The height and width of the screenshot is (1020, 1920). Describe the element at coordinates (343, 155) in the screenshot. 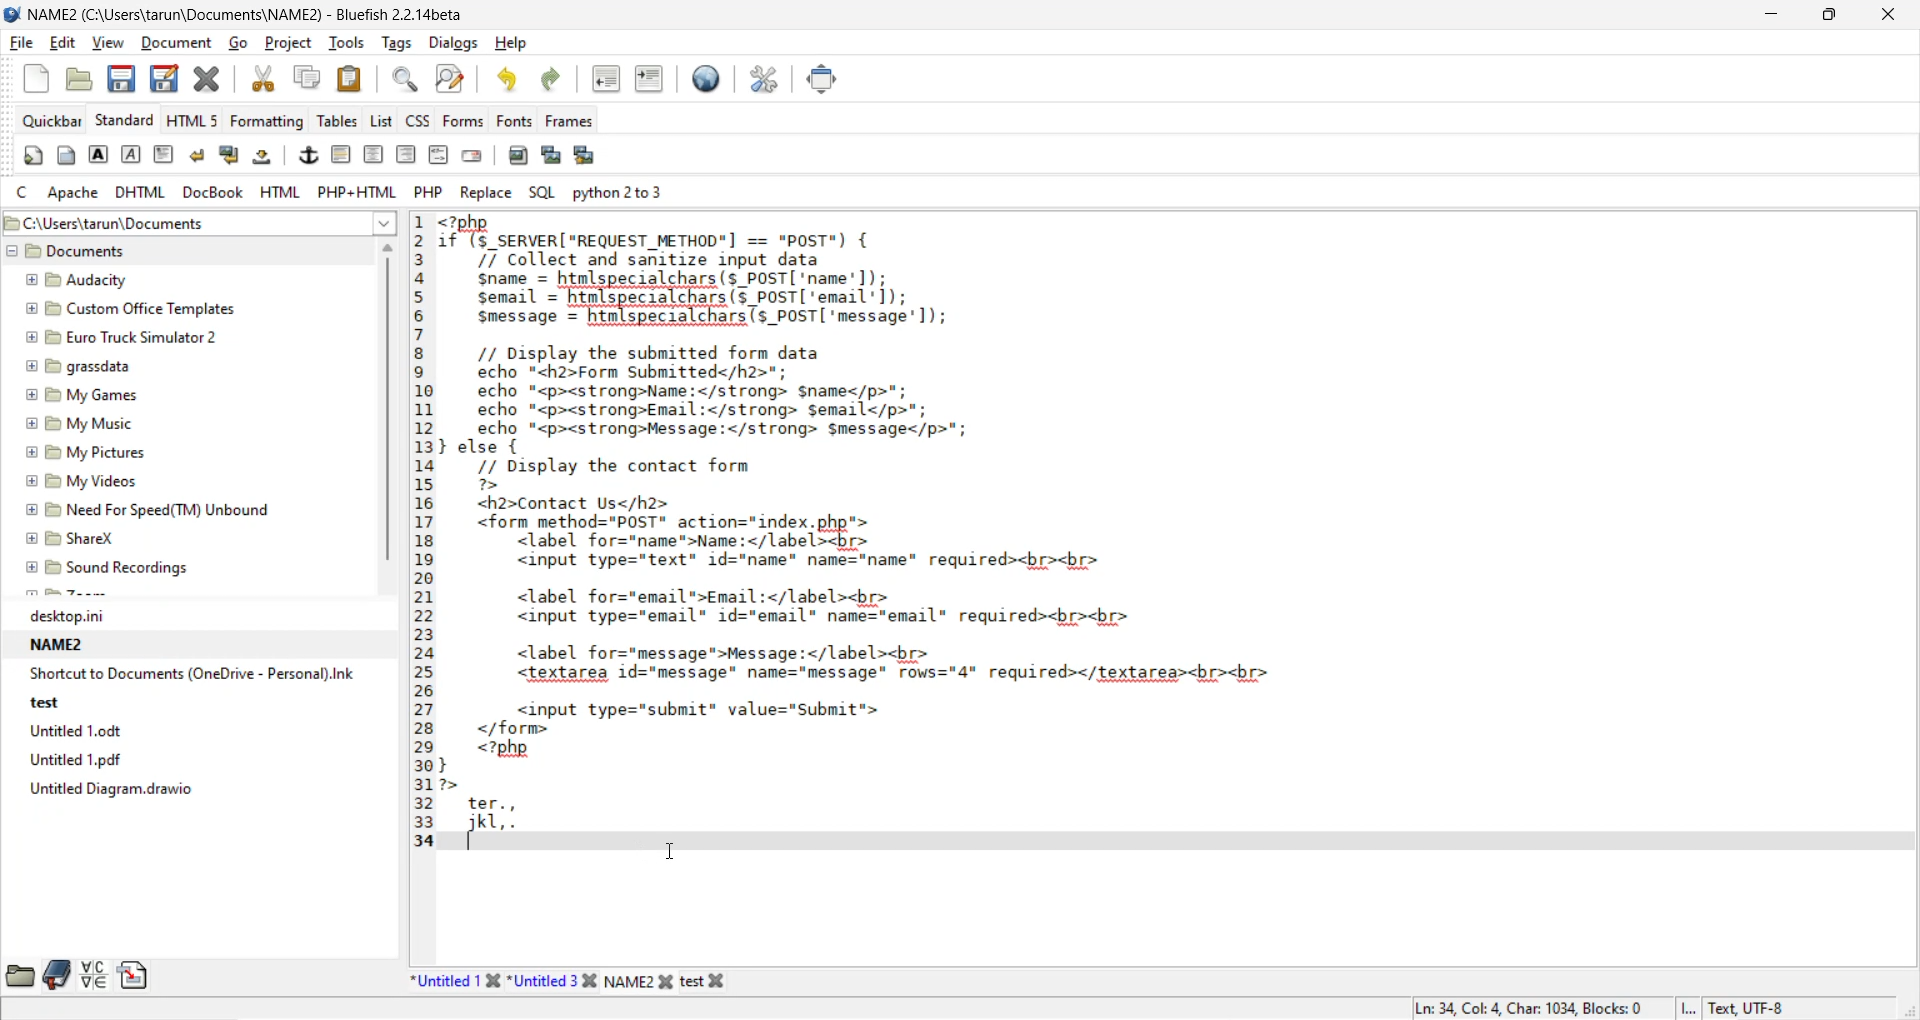

I see `horizontal rule` at that location.